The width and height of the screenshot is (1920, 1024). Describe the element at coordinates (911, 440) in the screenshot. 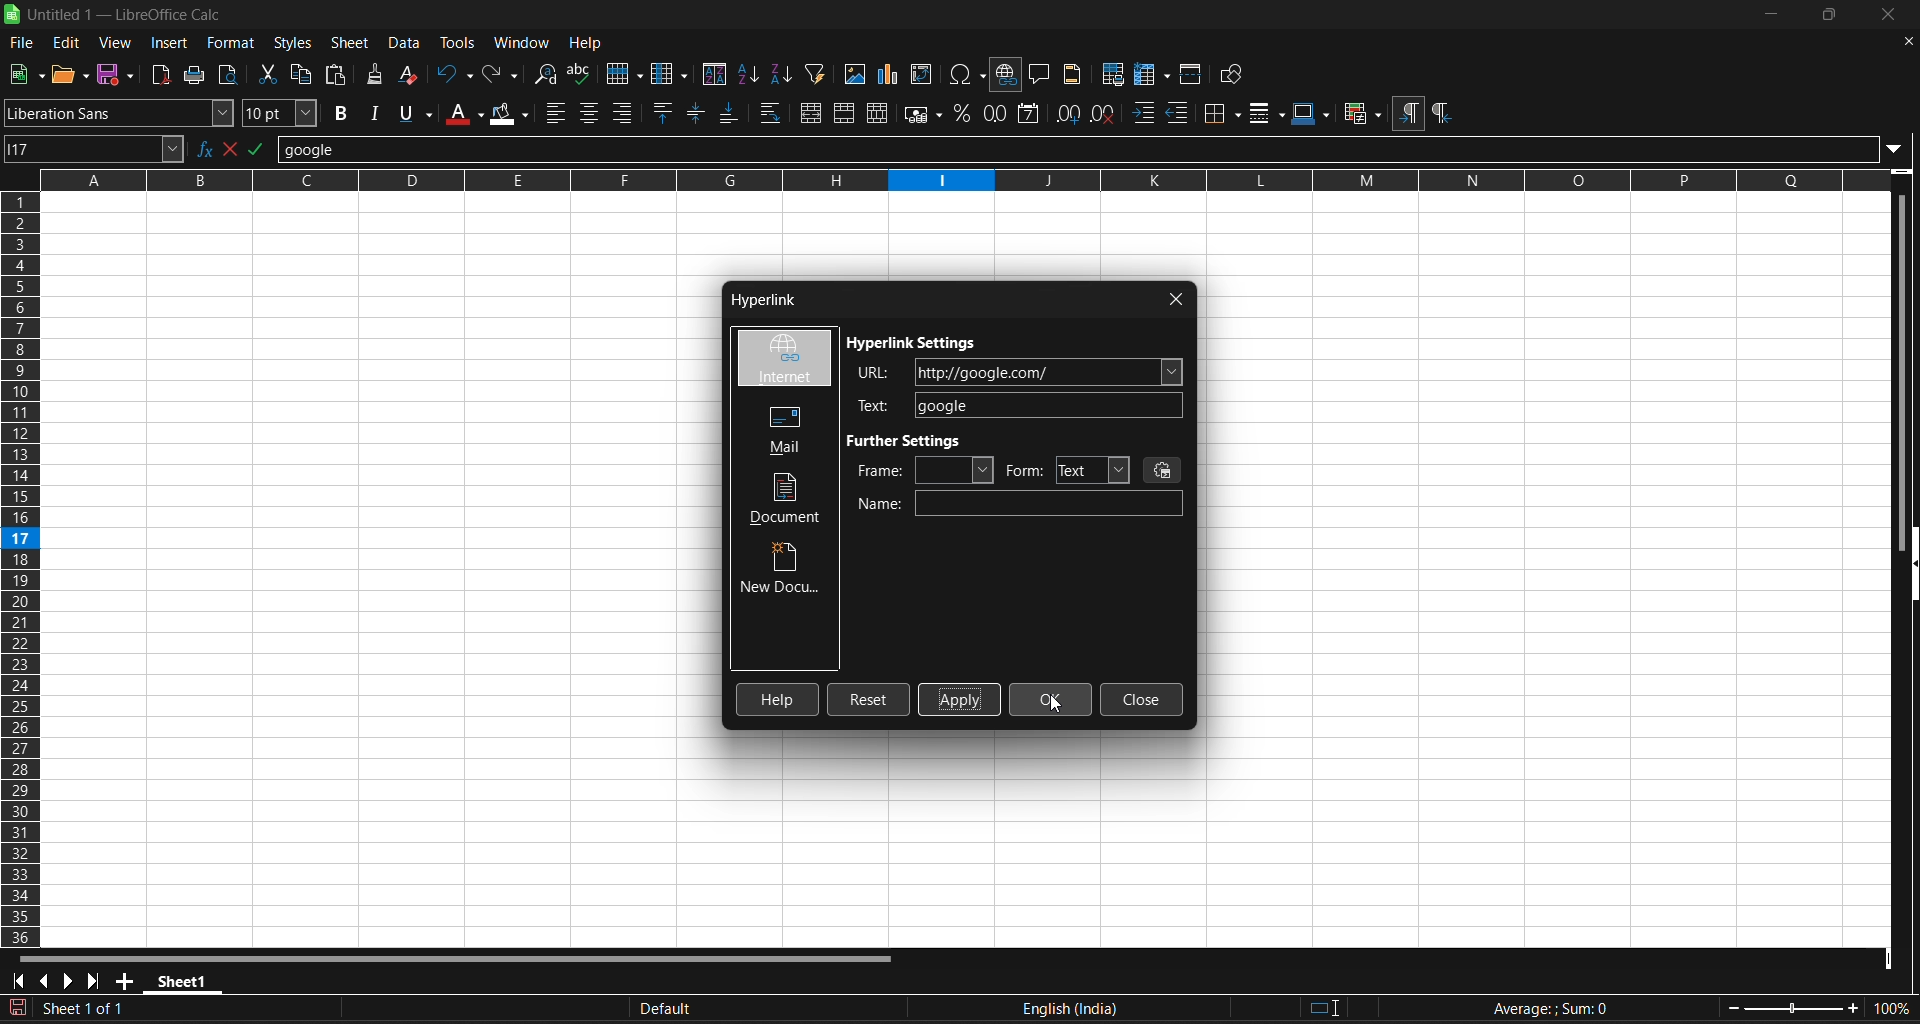

I see `further settings` at that location.